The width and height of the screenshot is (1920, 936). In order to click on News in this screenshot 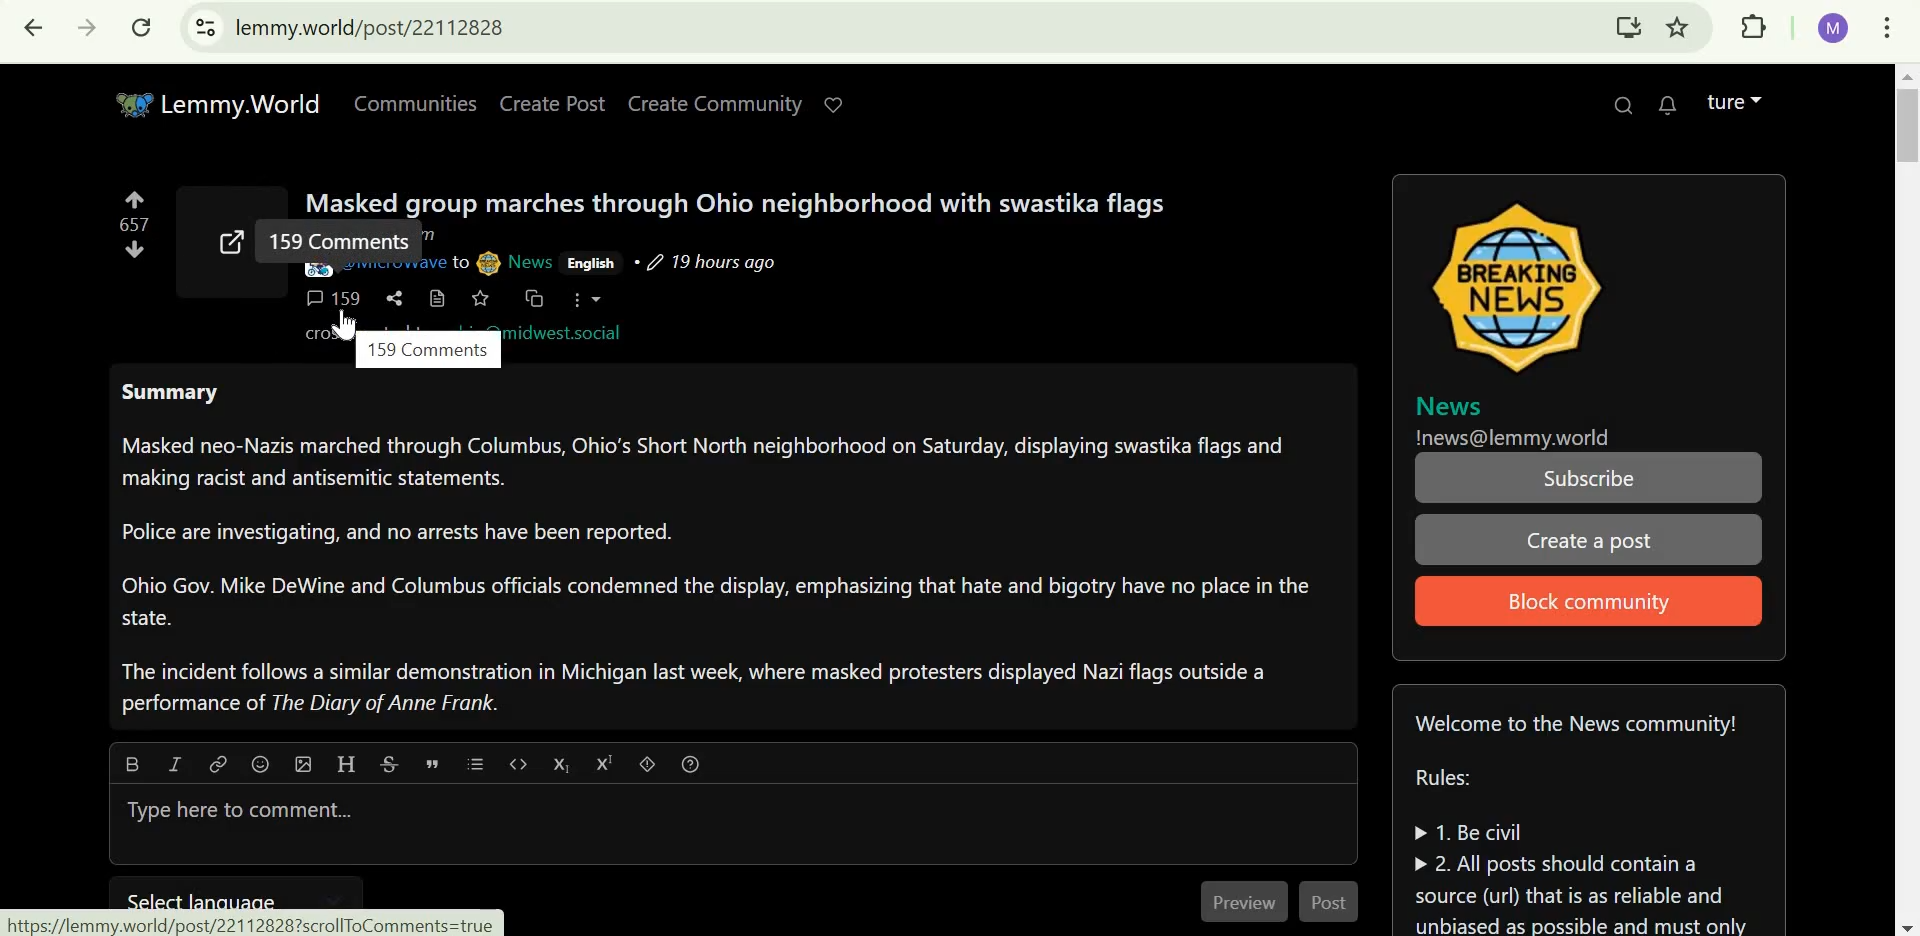, I will do `click(530, 260)`.